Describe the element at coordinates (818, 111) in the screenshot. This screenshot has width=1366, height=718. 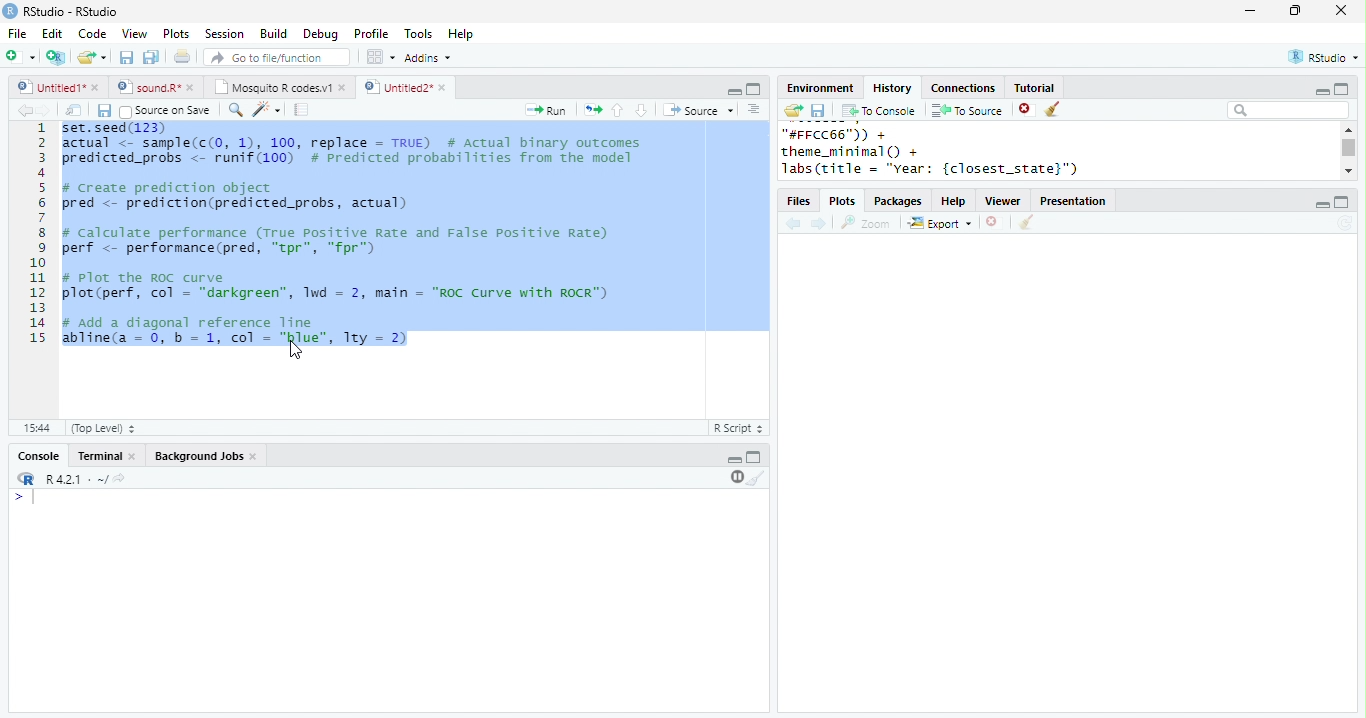
I see `save` at that location.